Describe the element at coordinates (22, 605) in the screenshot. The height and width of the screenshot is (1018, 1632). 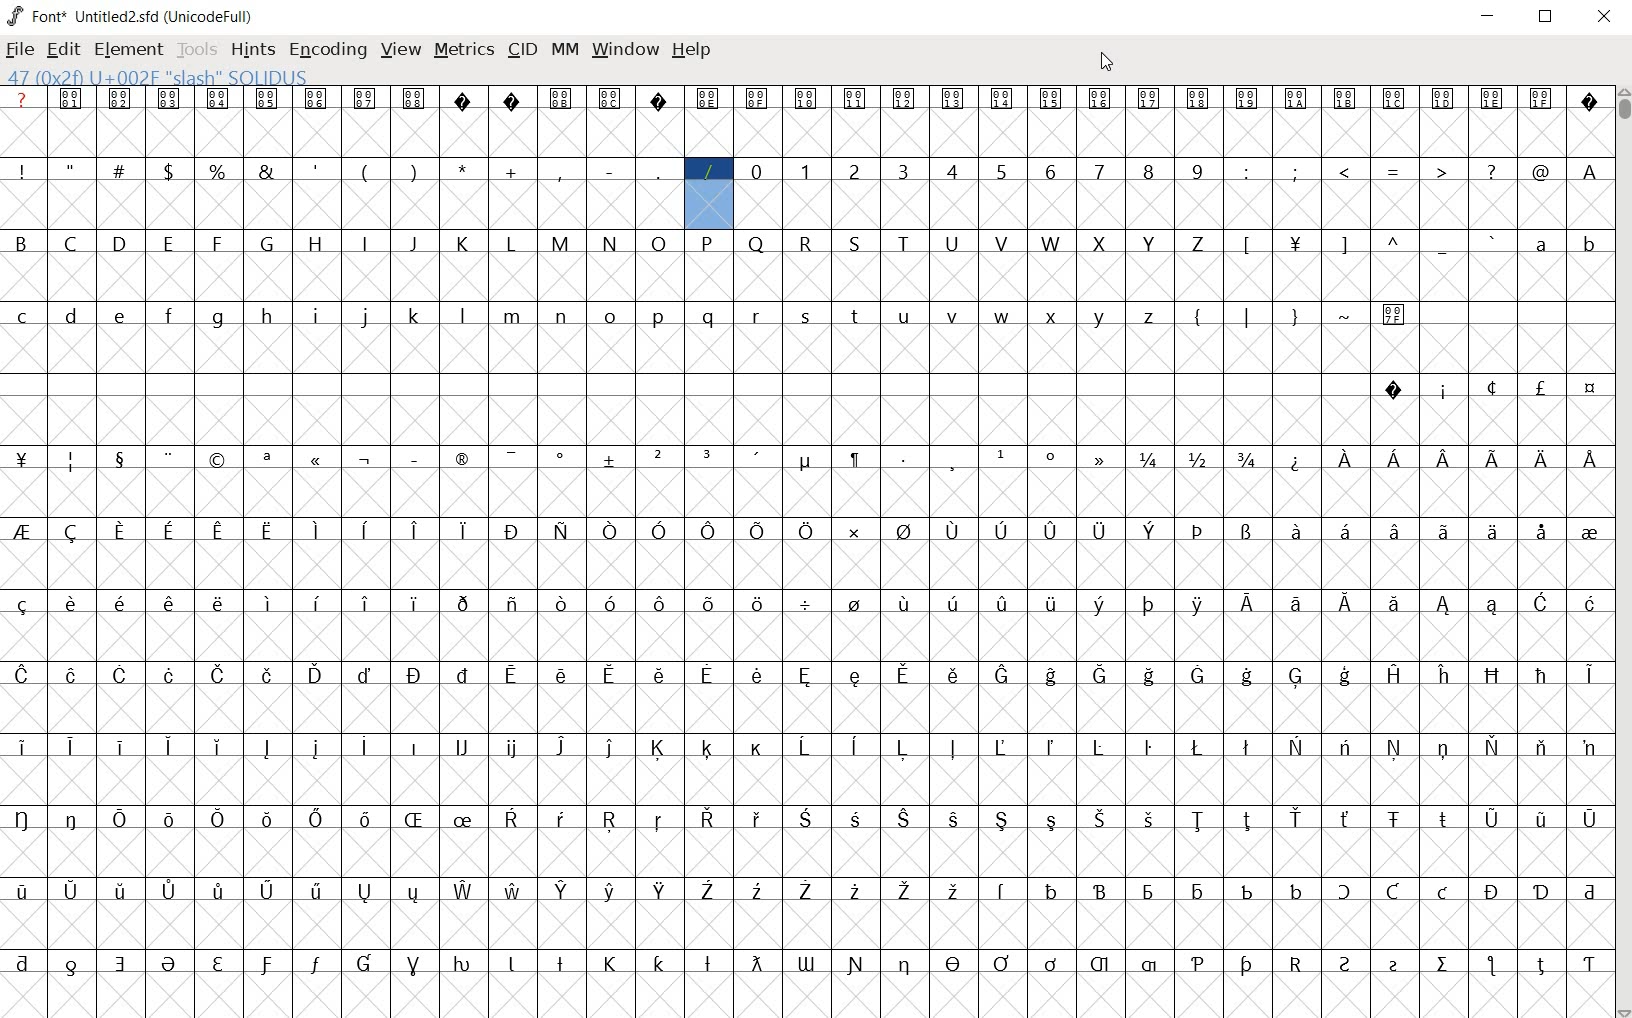
I see `glyph` at that location.